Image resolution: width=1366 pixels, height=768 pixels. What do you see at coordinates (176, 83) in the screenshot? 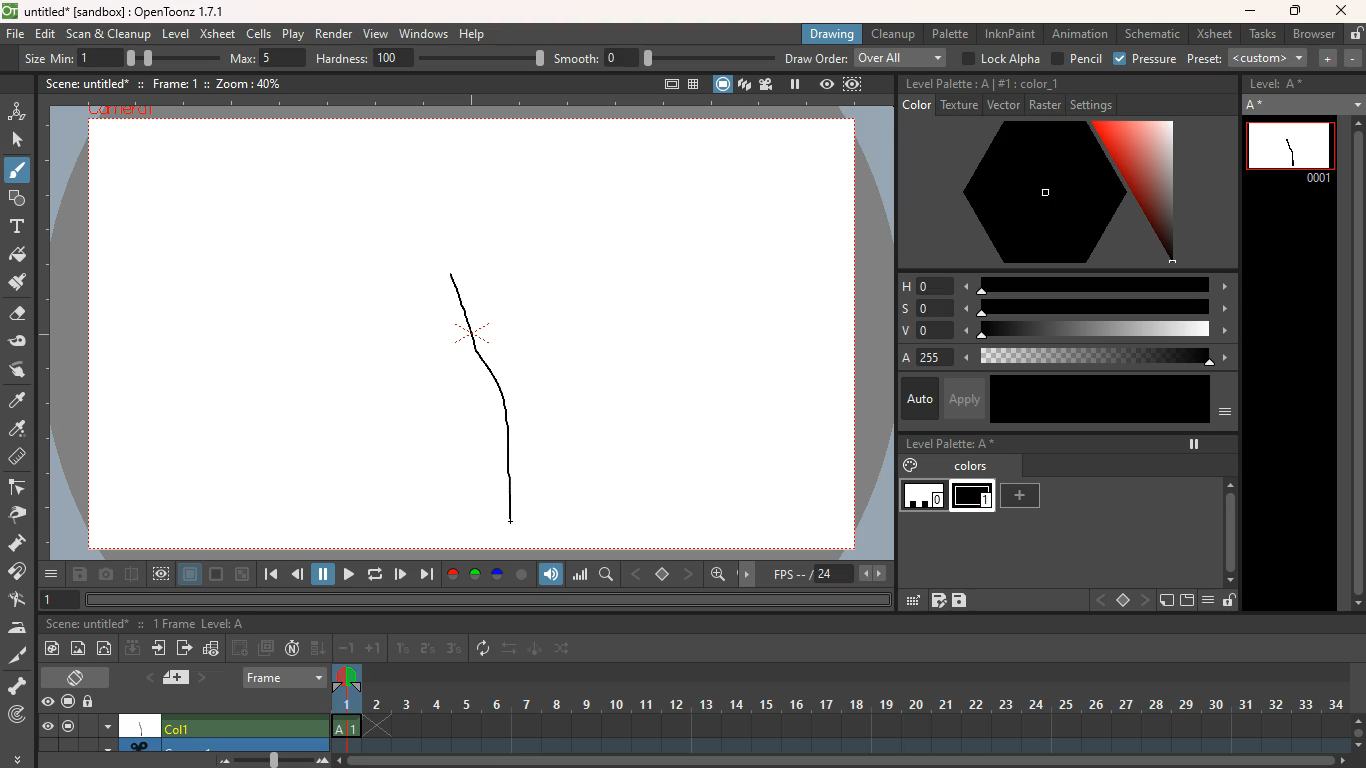
I see `frame: 1` at bounding box center [176, 83].